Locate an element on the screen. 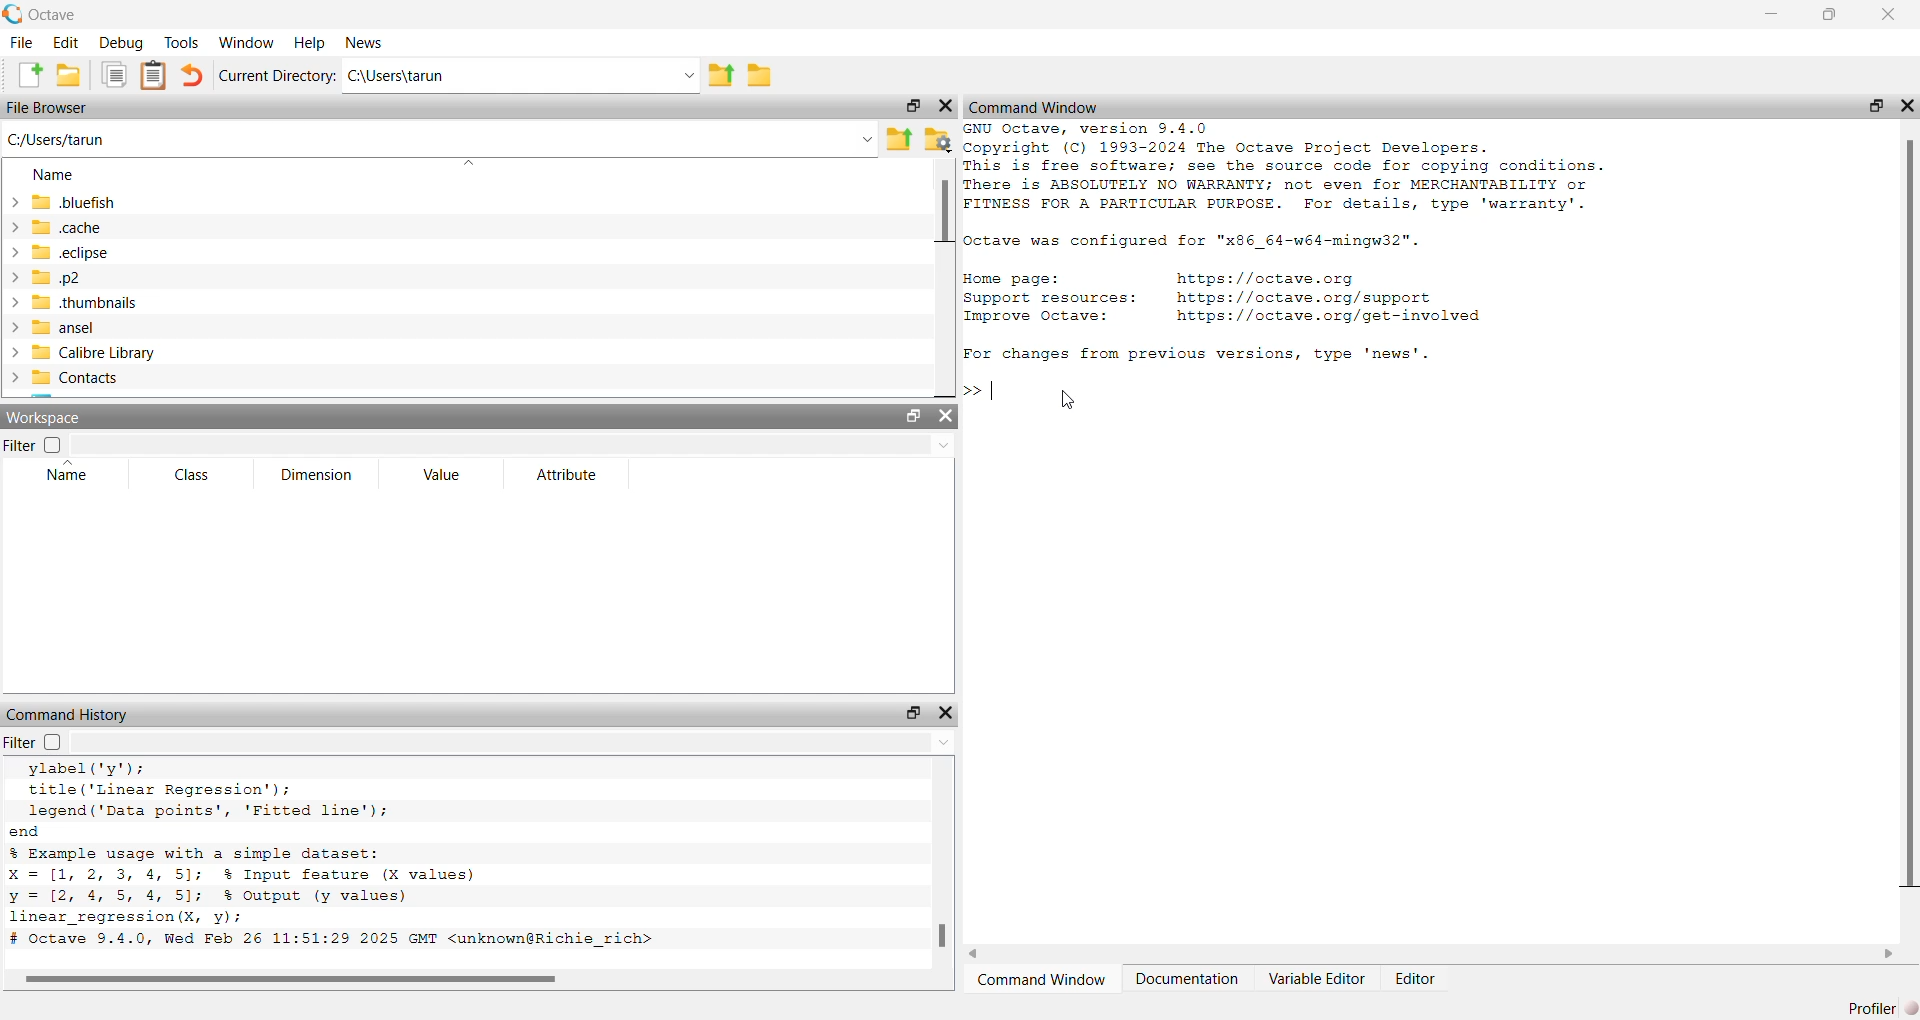 Image resolution: width=1920 pixels, height=1020 pixels. workspace is located at coordinates (54, 416).